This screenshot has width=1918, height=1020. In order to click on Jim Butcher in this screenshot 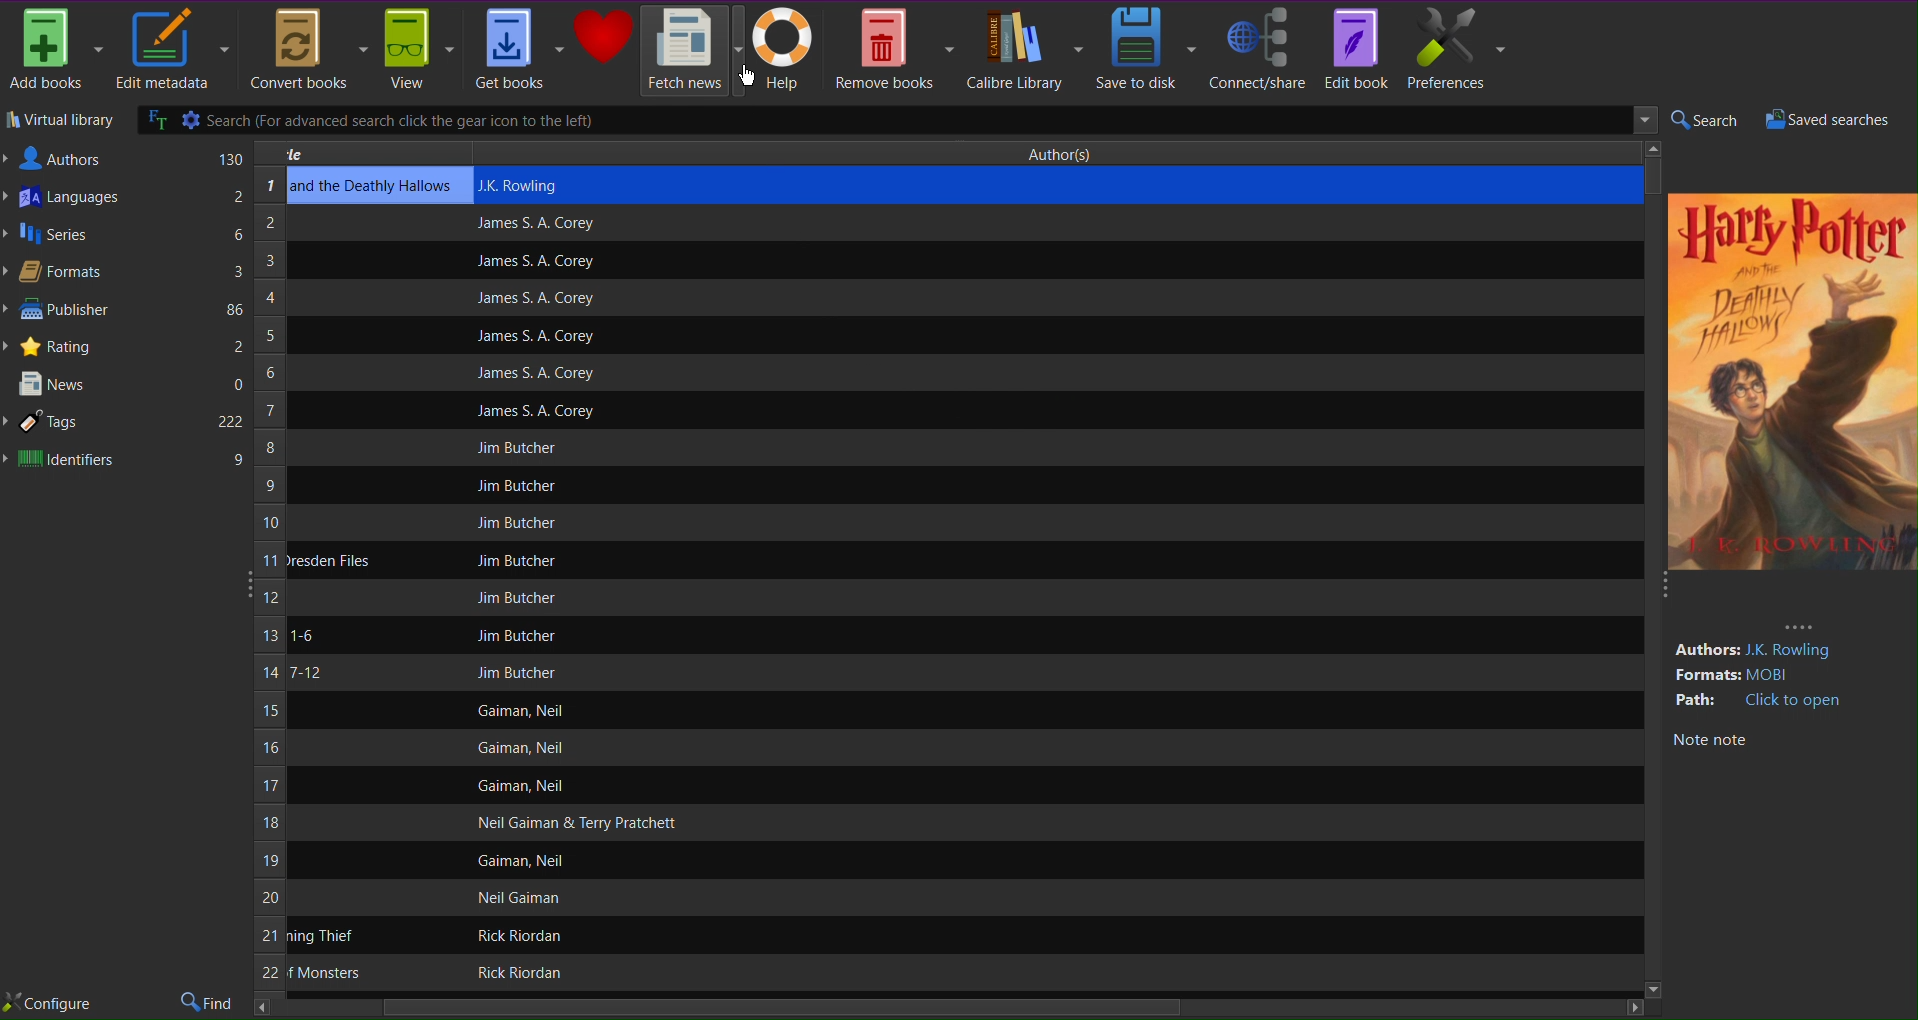, I will do `click(518, 636)`.